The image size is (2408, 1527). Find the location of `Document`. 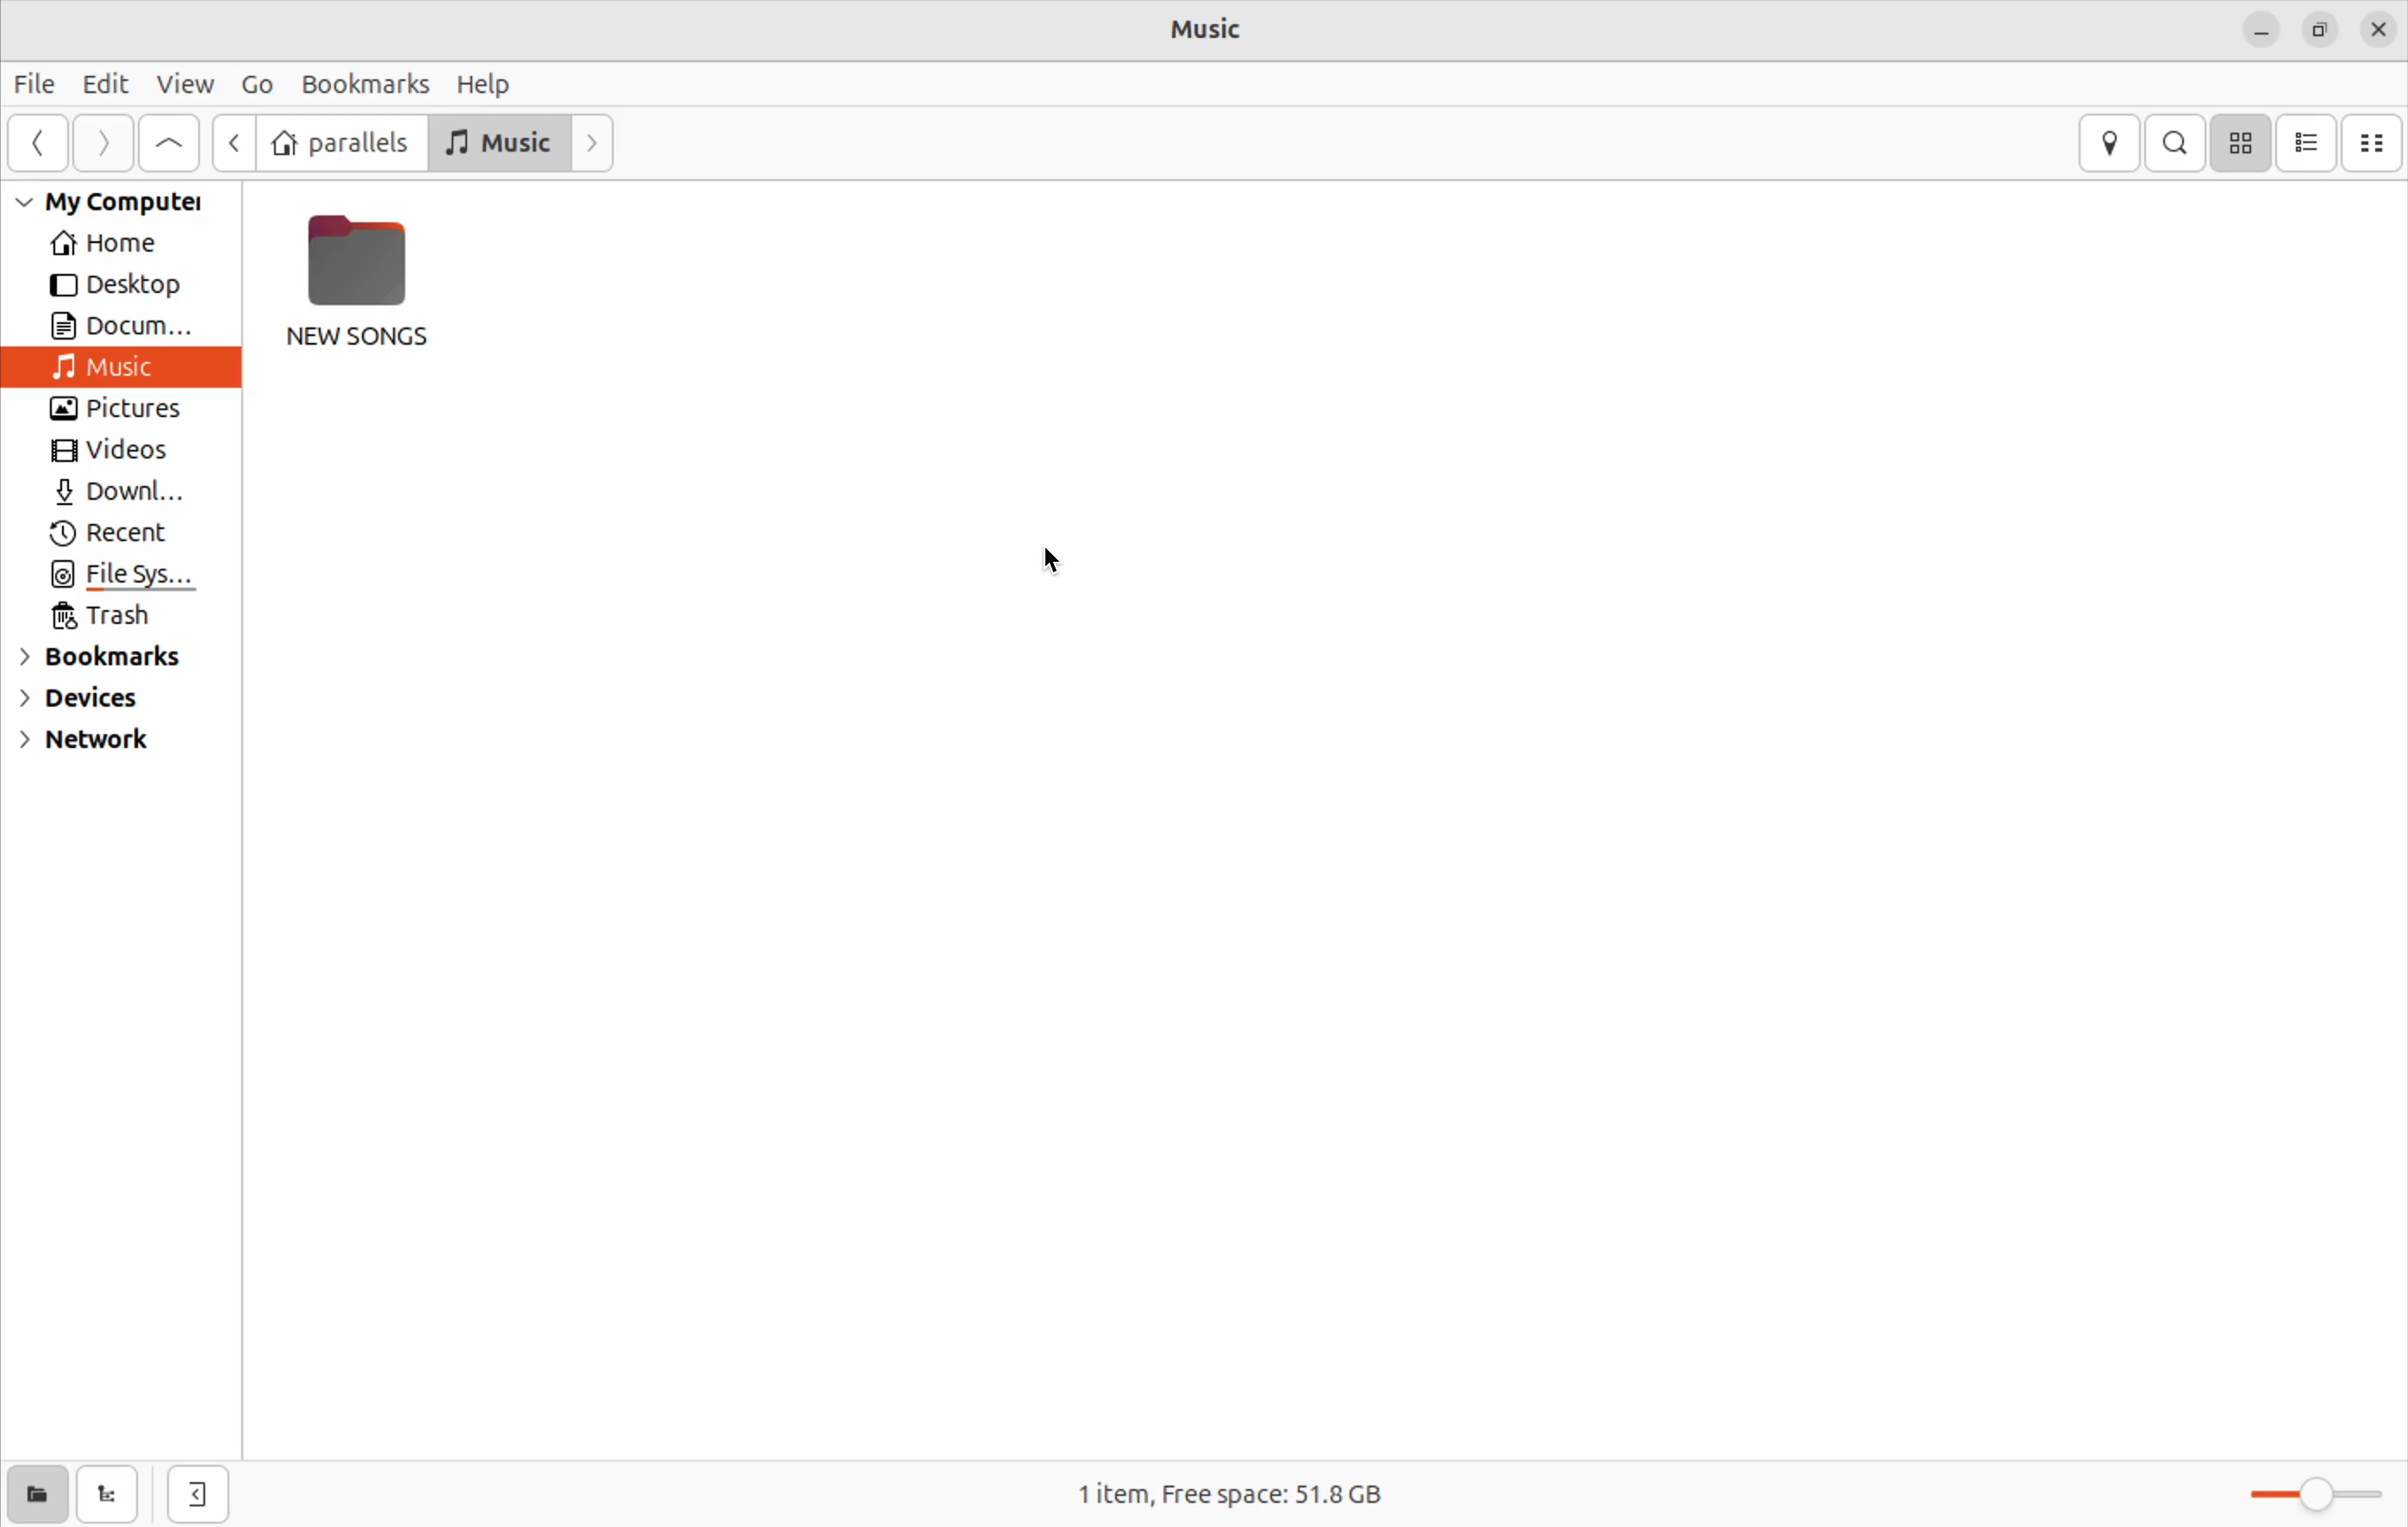

Document is located at coordinates (118, 325).